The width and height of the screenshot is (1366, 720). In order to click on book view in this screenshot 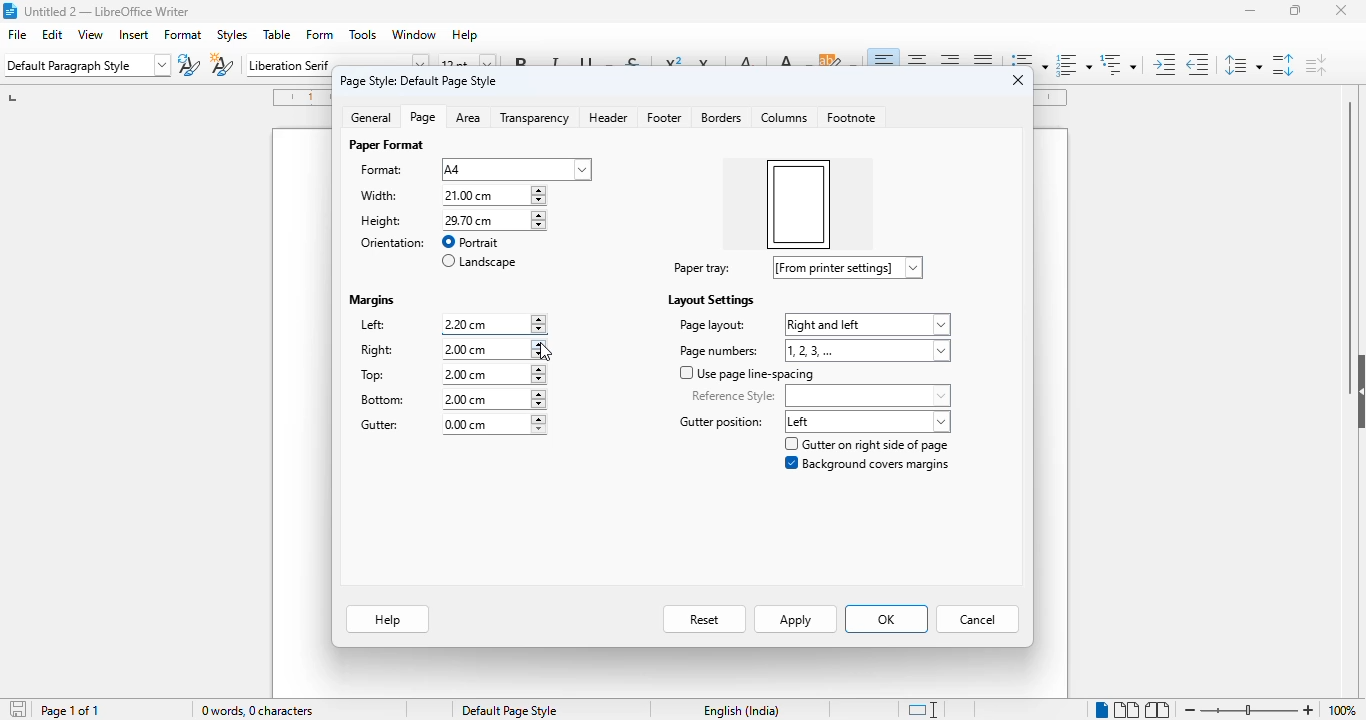, I will do `click(1159, 709)`.